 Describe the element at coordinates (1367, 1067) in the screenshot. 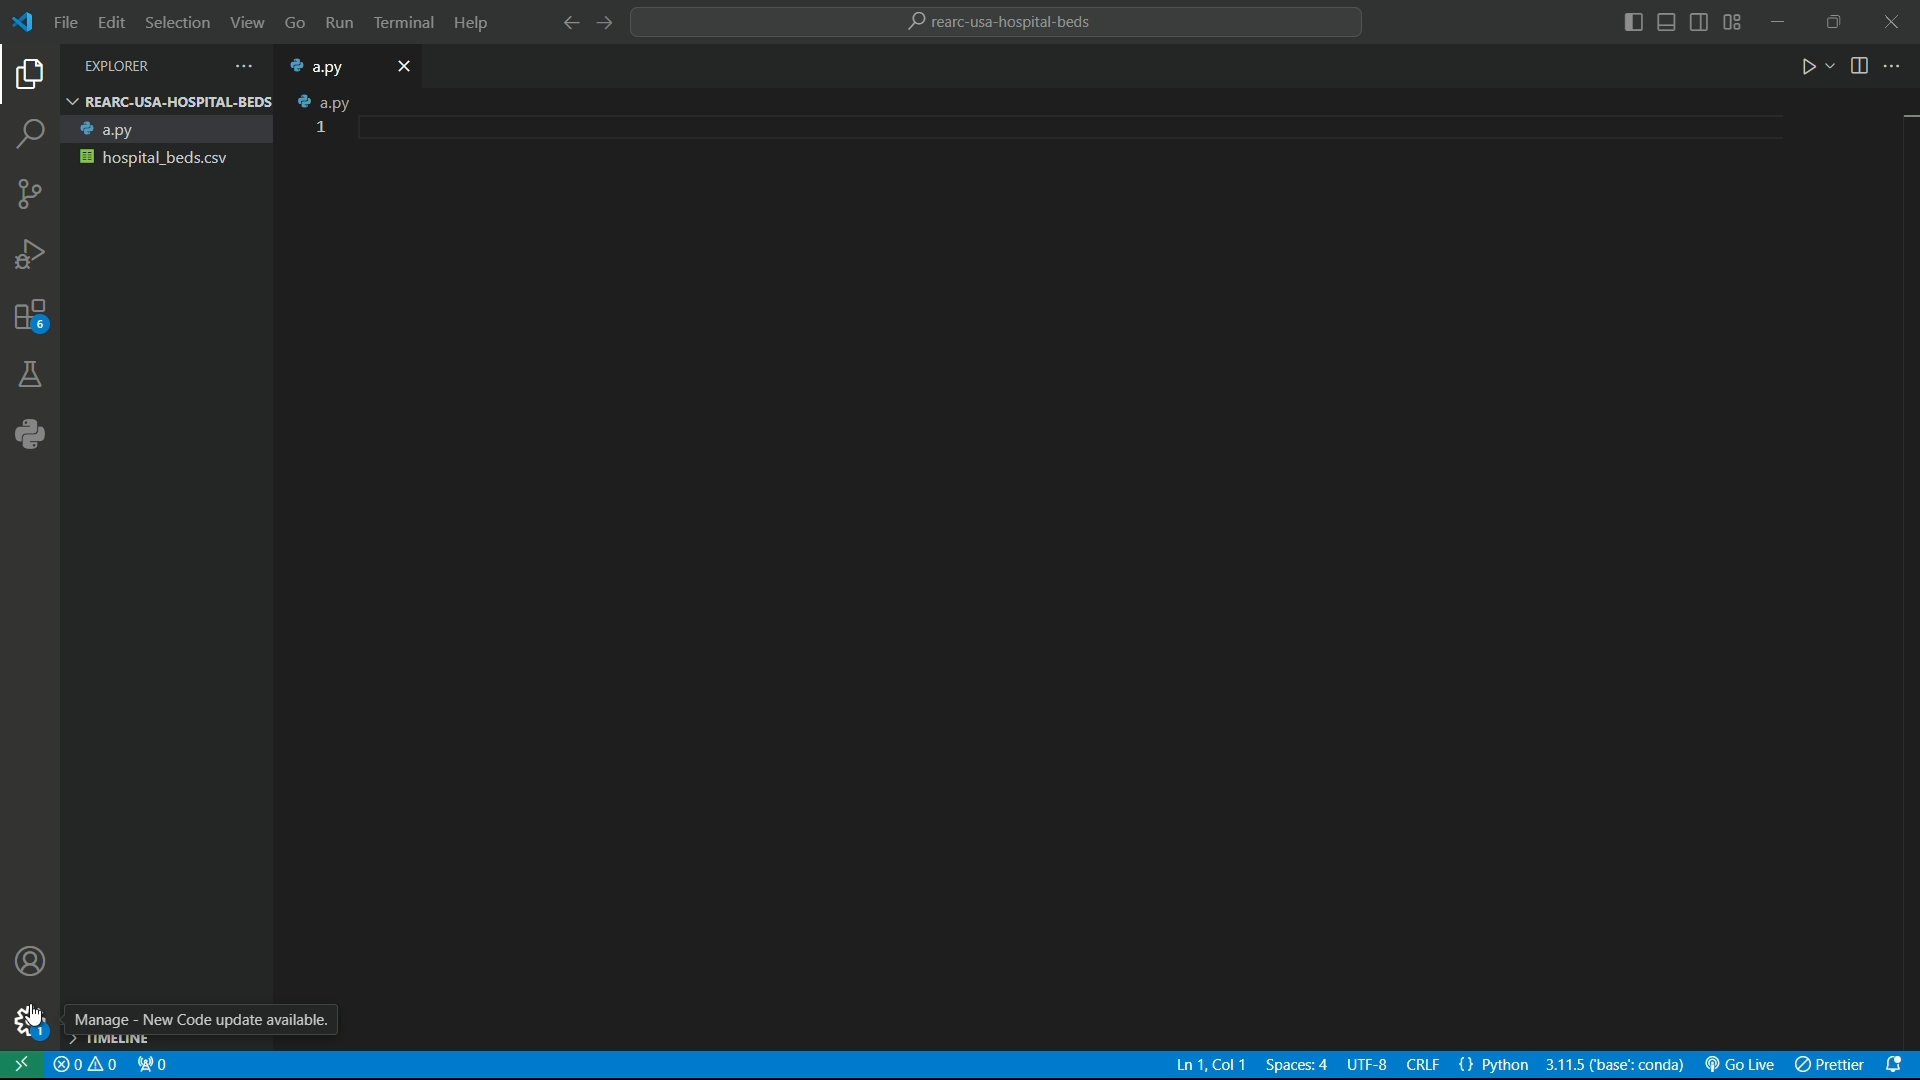

I see `UTF-8` at that location.